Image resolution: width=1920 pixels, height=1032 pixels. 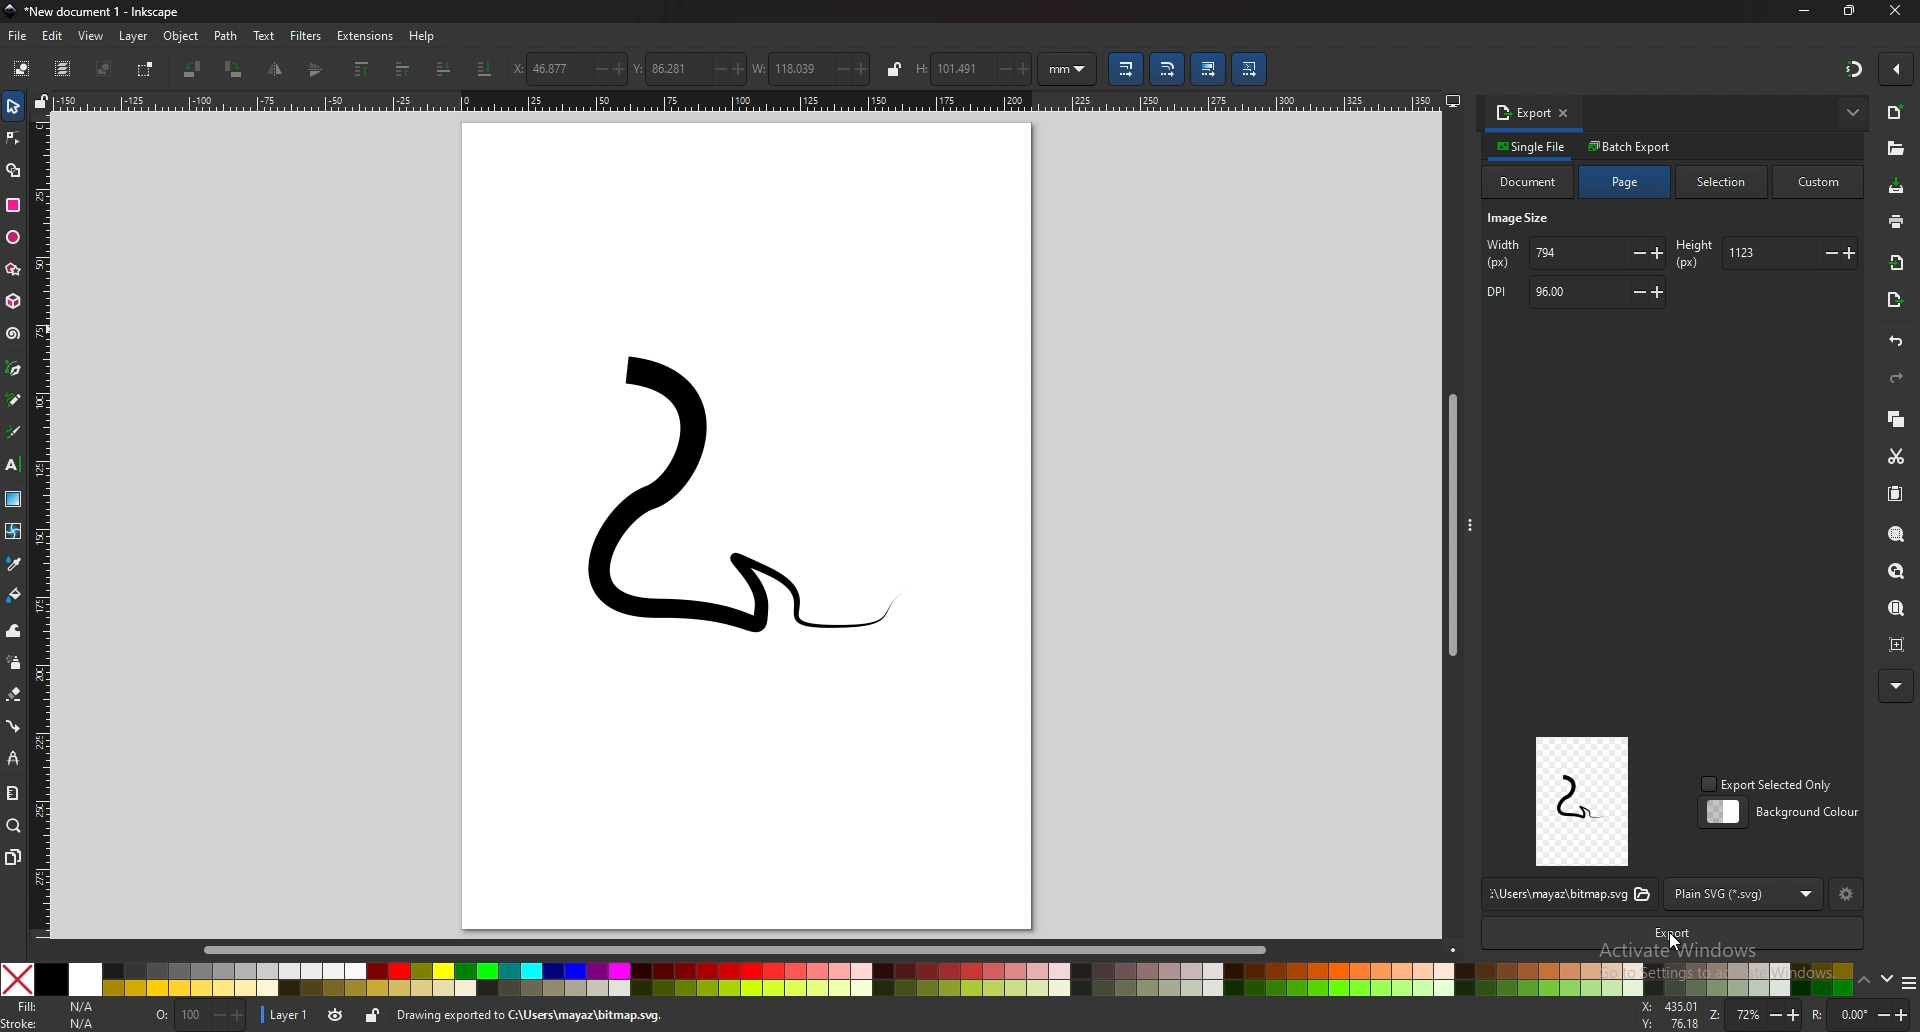 I want to click on horizontal scale, so click(x=747, y=101).